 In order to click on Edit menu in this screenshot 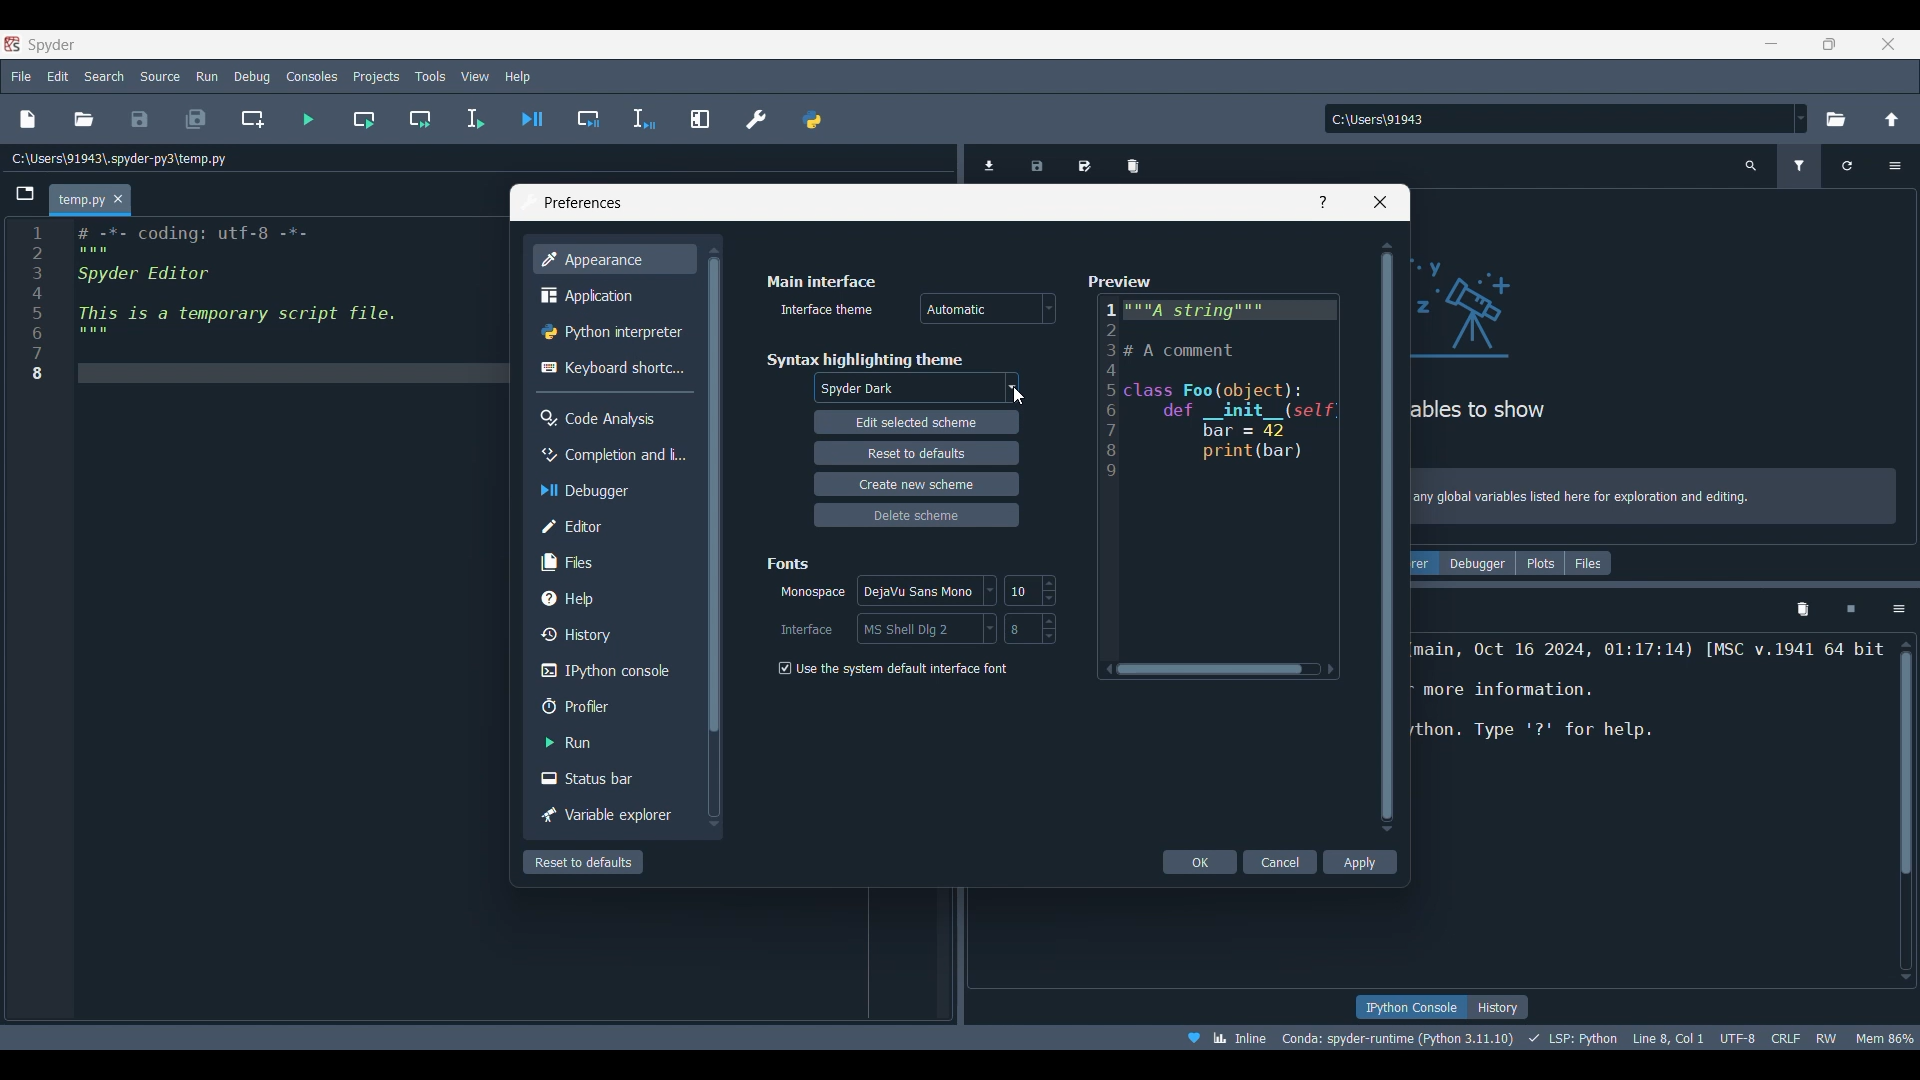, I will do `click(57, 77)`.